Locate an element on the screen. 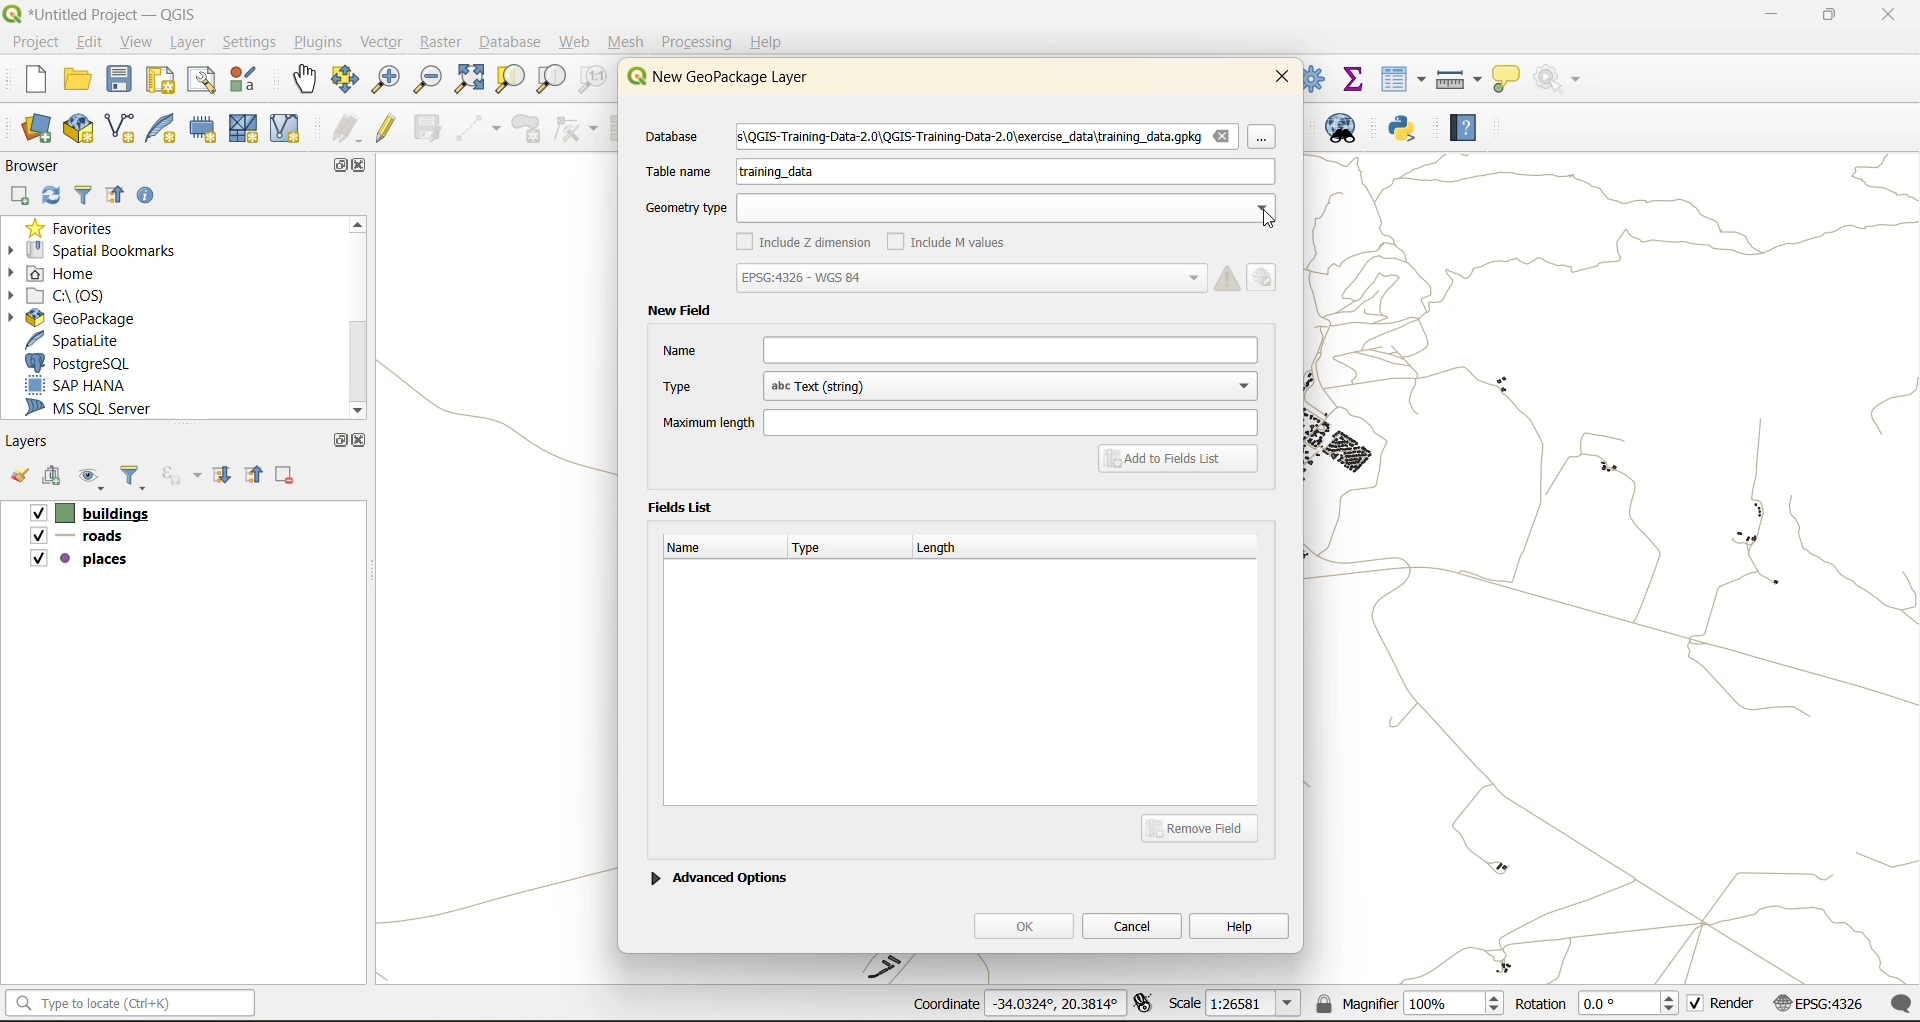 The width and height of the screenshot is (1920, 1022). edit is located at coordinates (91, 41).